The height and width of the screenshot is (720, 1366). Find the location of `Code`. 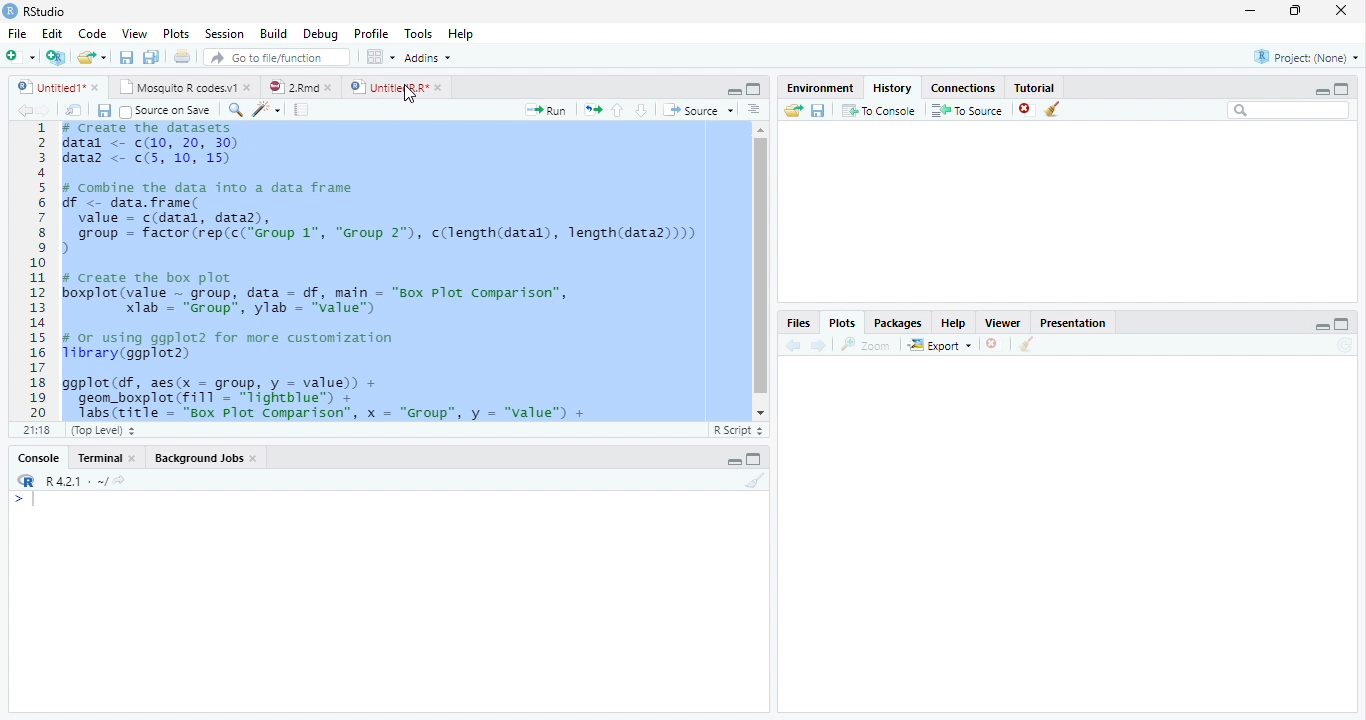

Code is located at coordinates (91, 34).